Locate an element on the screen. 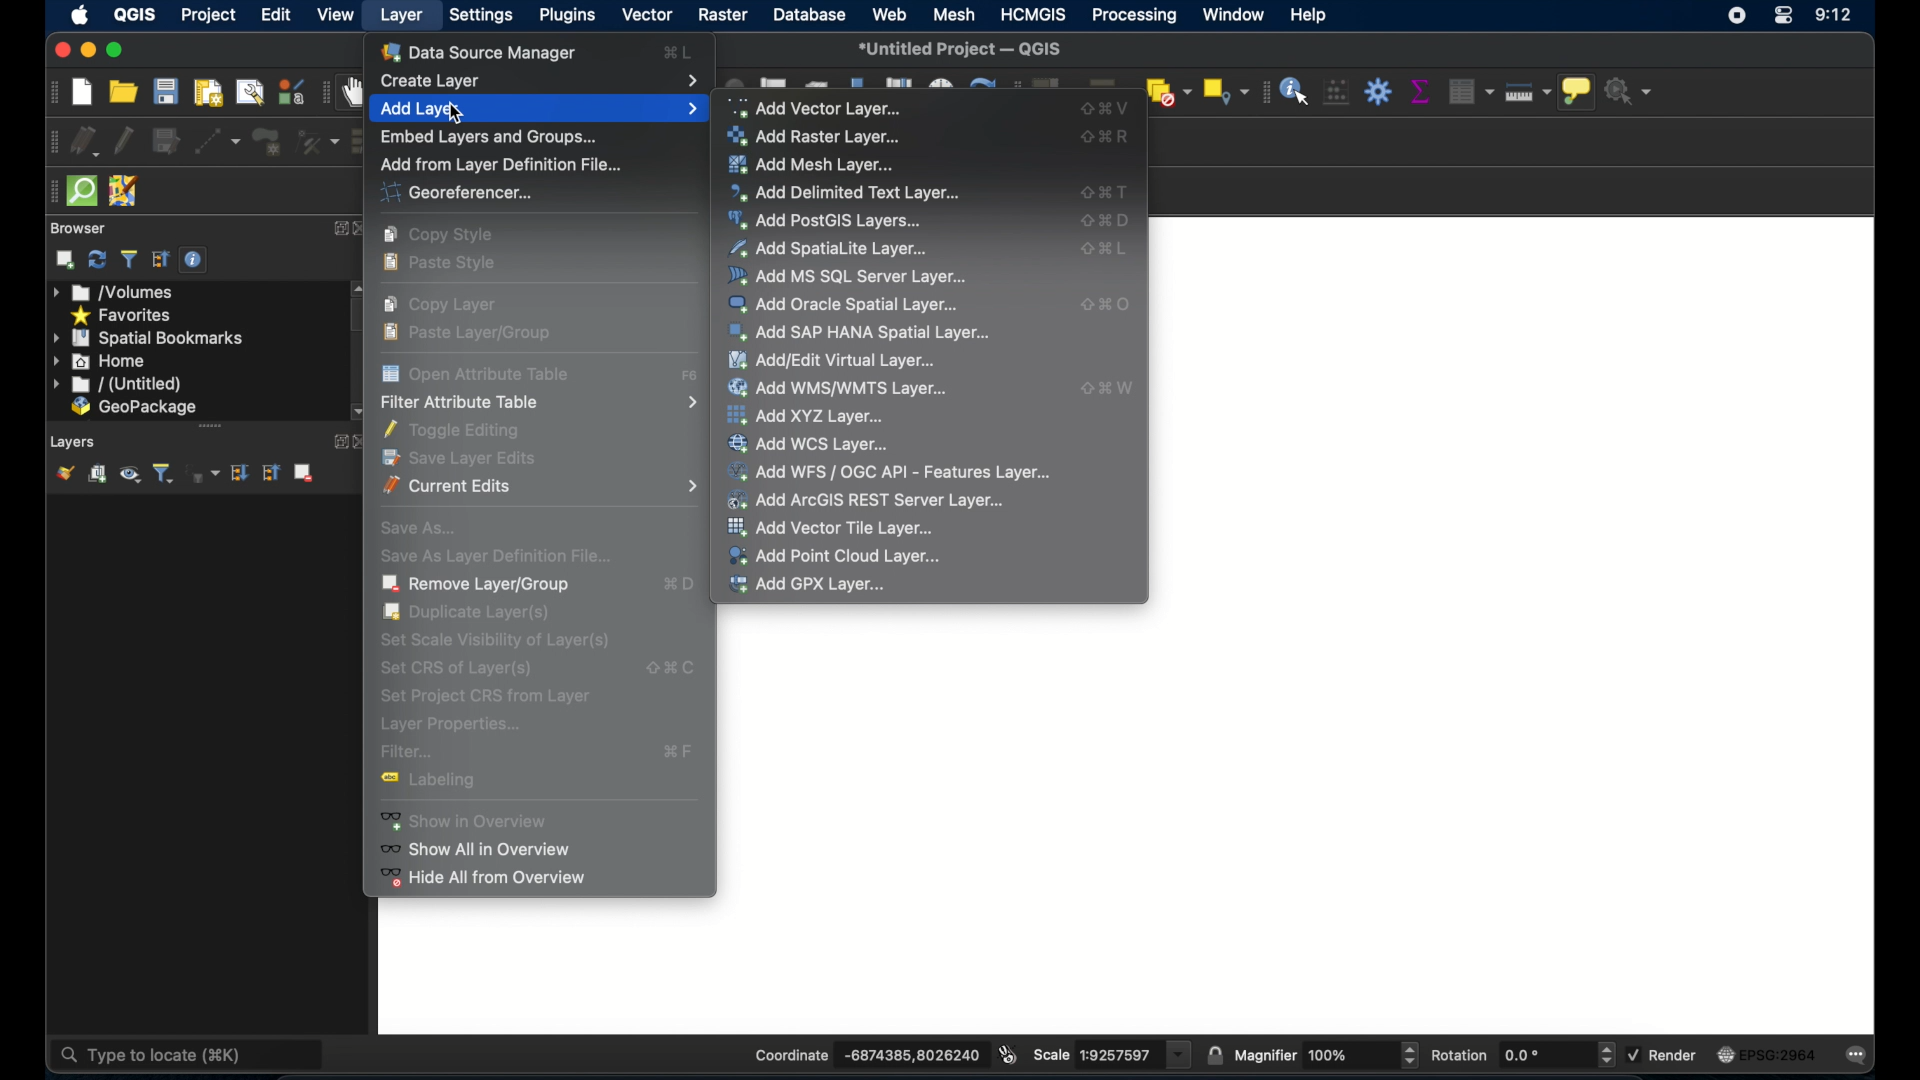  pan map is located at coordinates (356, 94).